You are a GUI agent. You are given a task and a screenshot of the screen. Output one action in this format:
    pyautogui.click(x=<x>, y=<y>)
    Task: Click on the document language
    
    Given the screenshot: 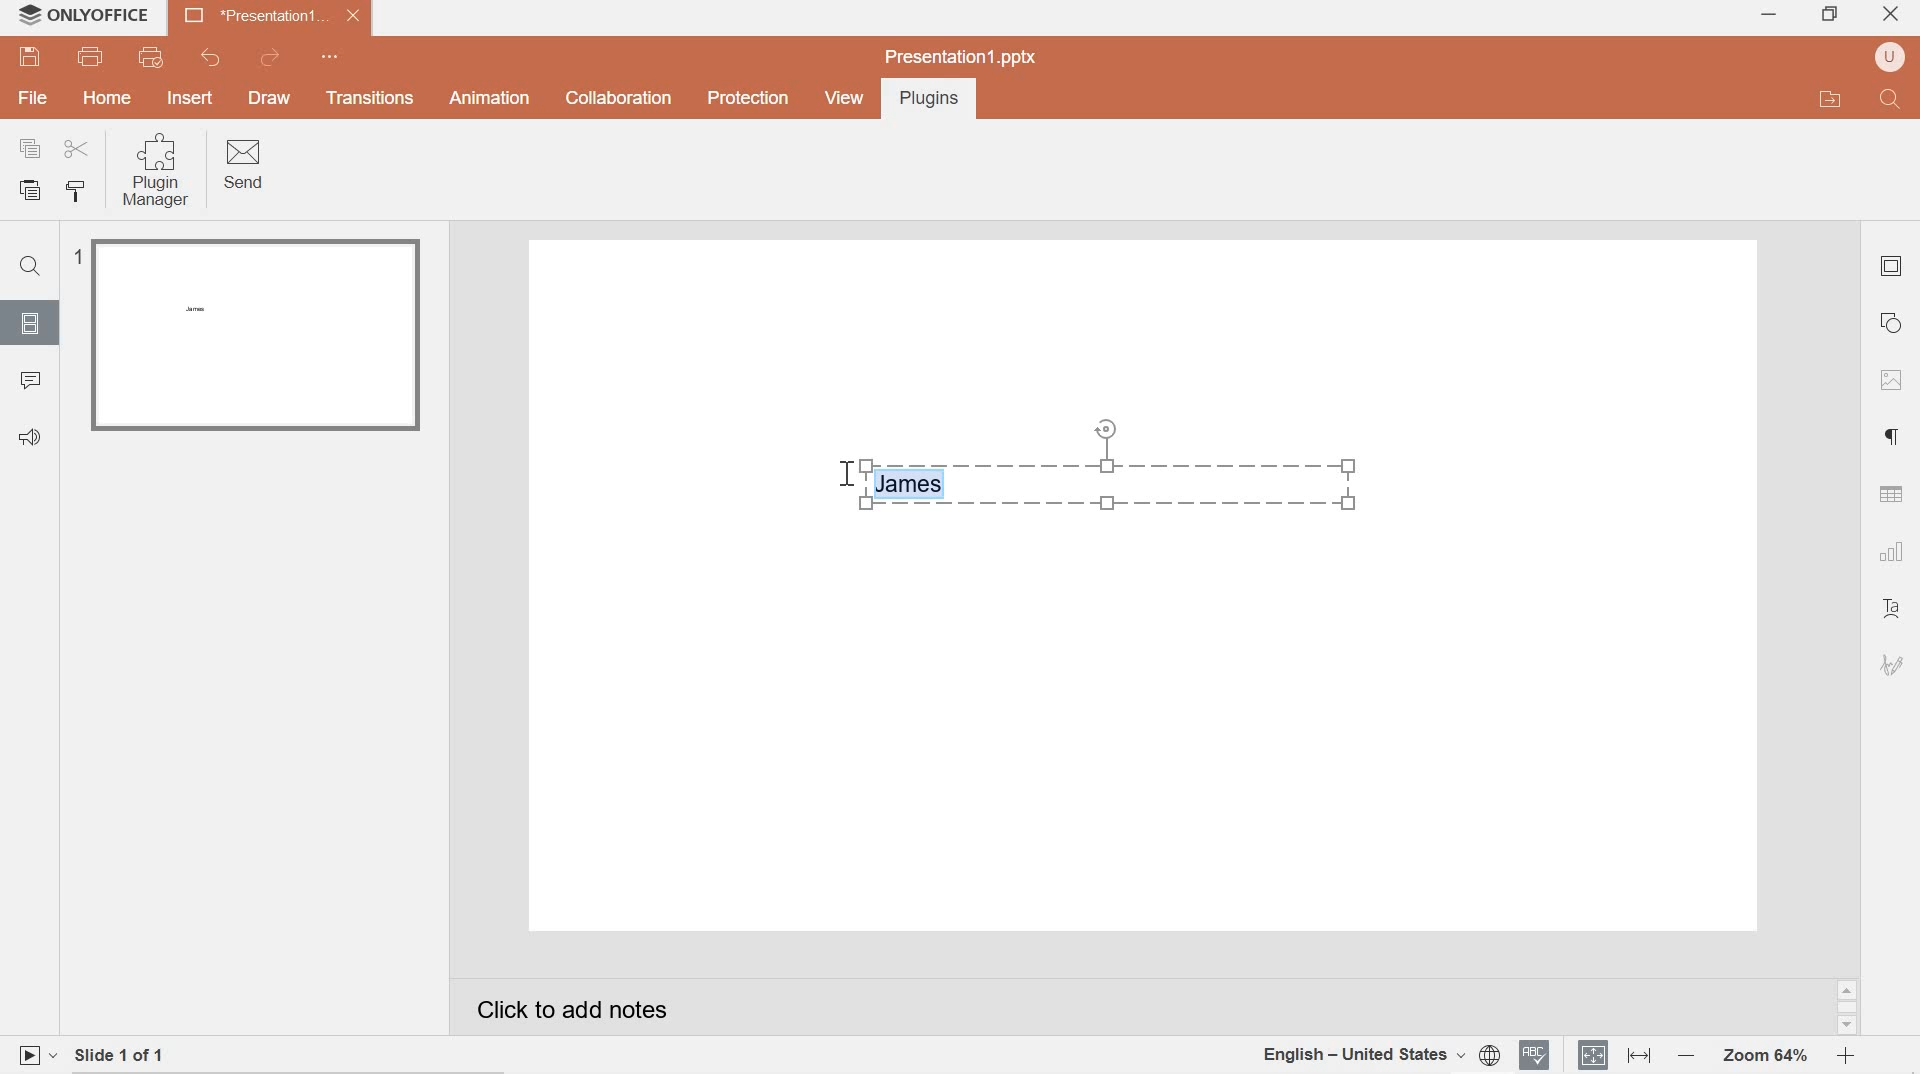 What is the action you would take?
    pyautogui.click(x=1379, y=1052)
    